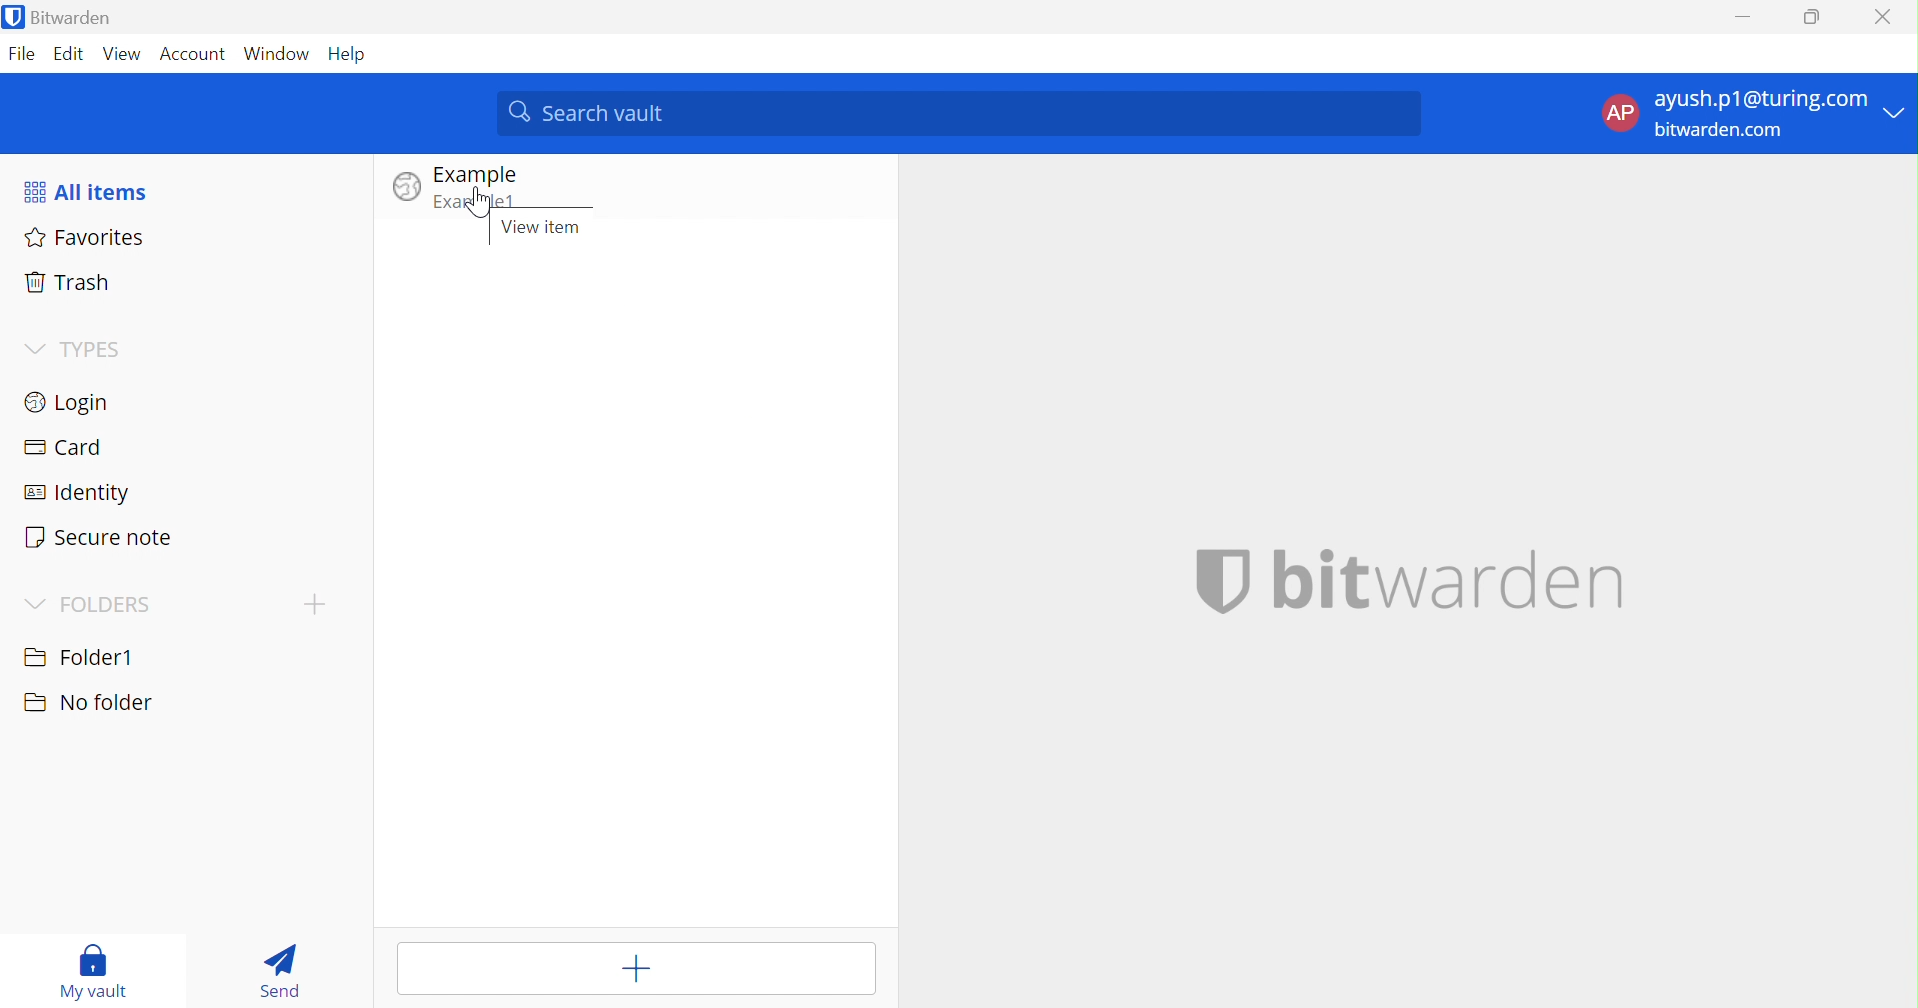 The height and width of the screenshot is (1008, 1918). What do you see at coordinates (70, 284) in the screenshot?
I see `Trash` at bounding box center [70, 284].